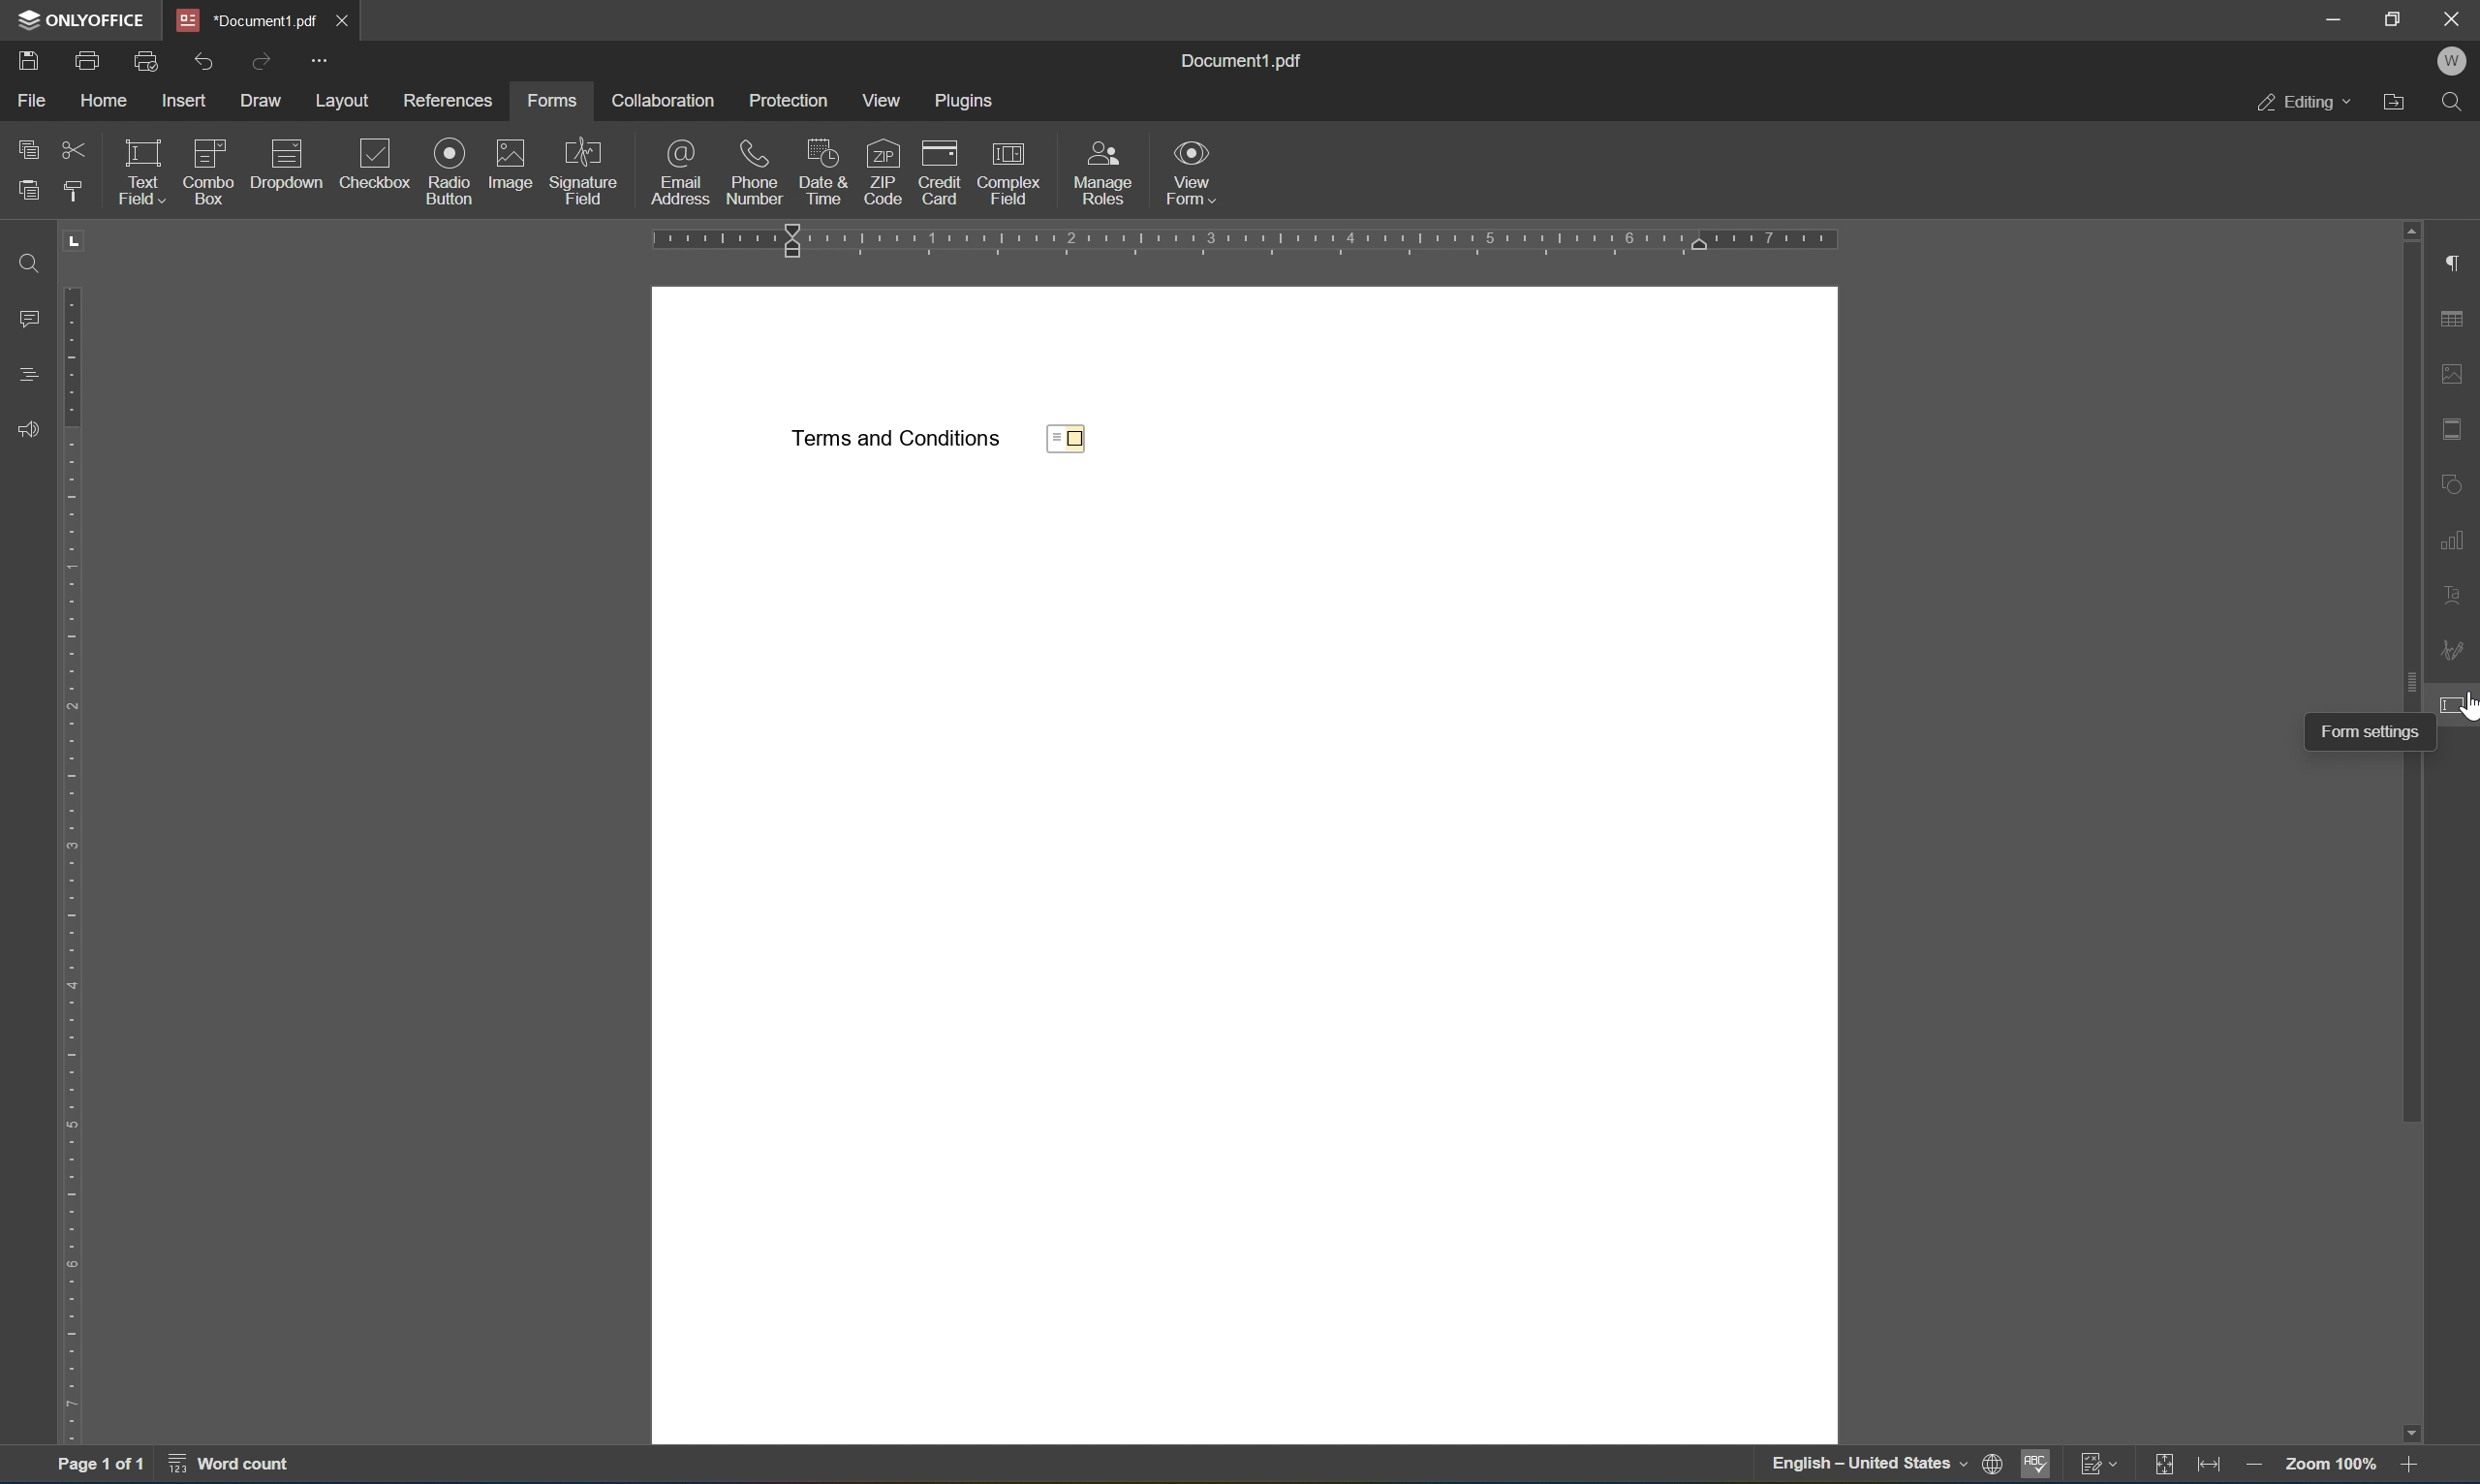 Image resolution: width=2480 pixels, height=1484 pixels. Describe the element at coordinates (882, 170) in the screenshot. I see `zip codes` at that location.